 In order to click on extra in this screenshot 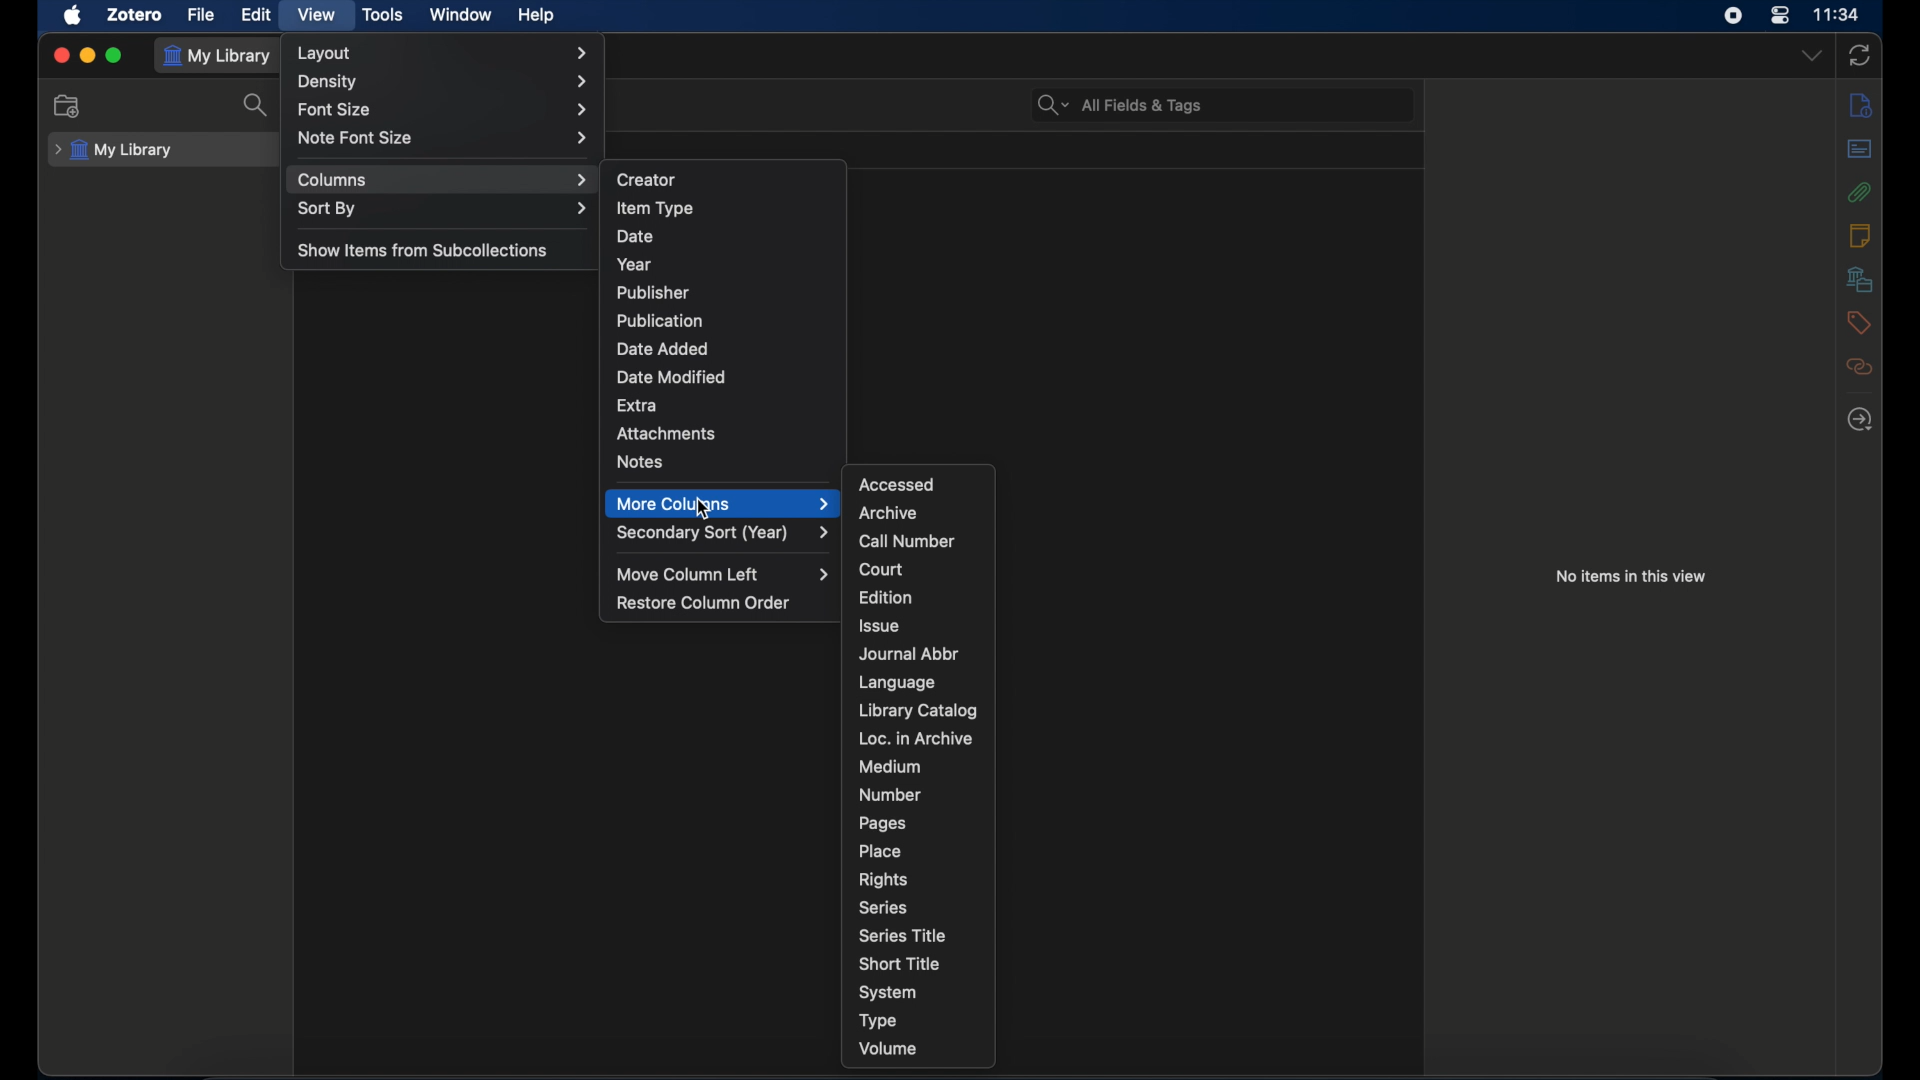, I will do `click(638, 405)`.